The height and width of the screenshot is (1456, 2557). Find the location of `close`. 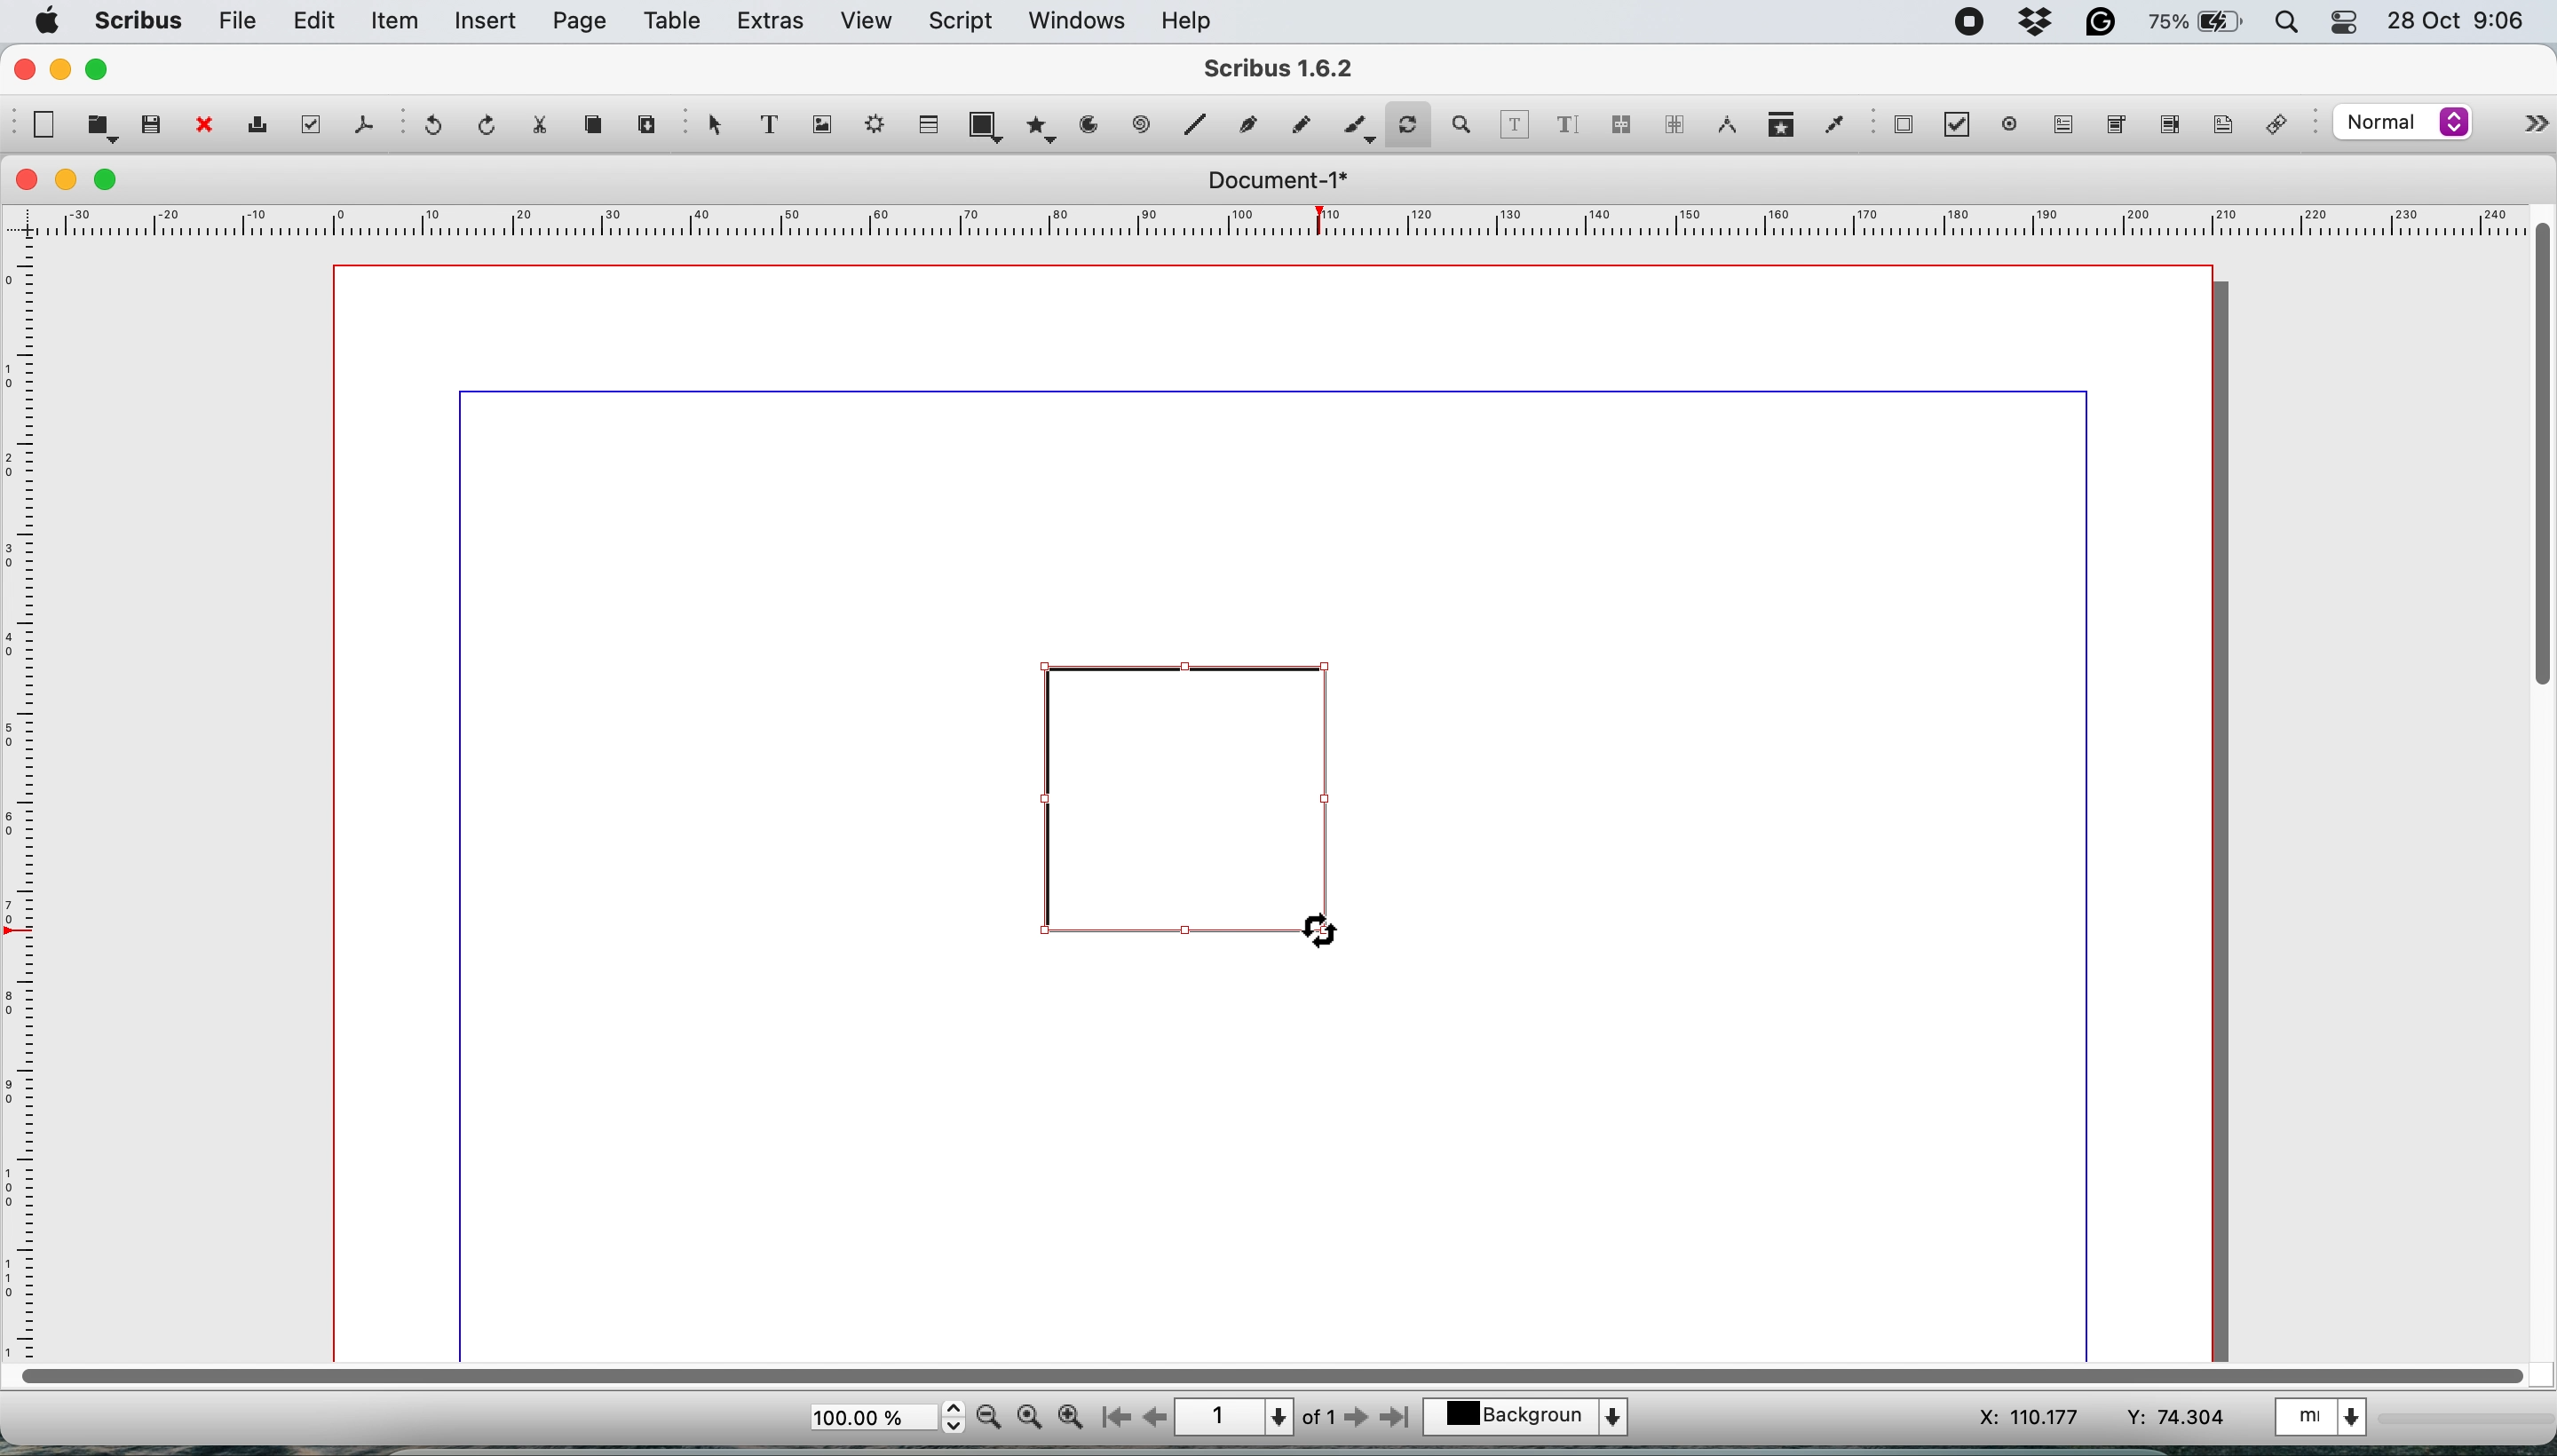

close is located at coordinates (28, 181).